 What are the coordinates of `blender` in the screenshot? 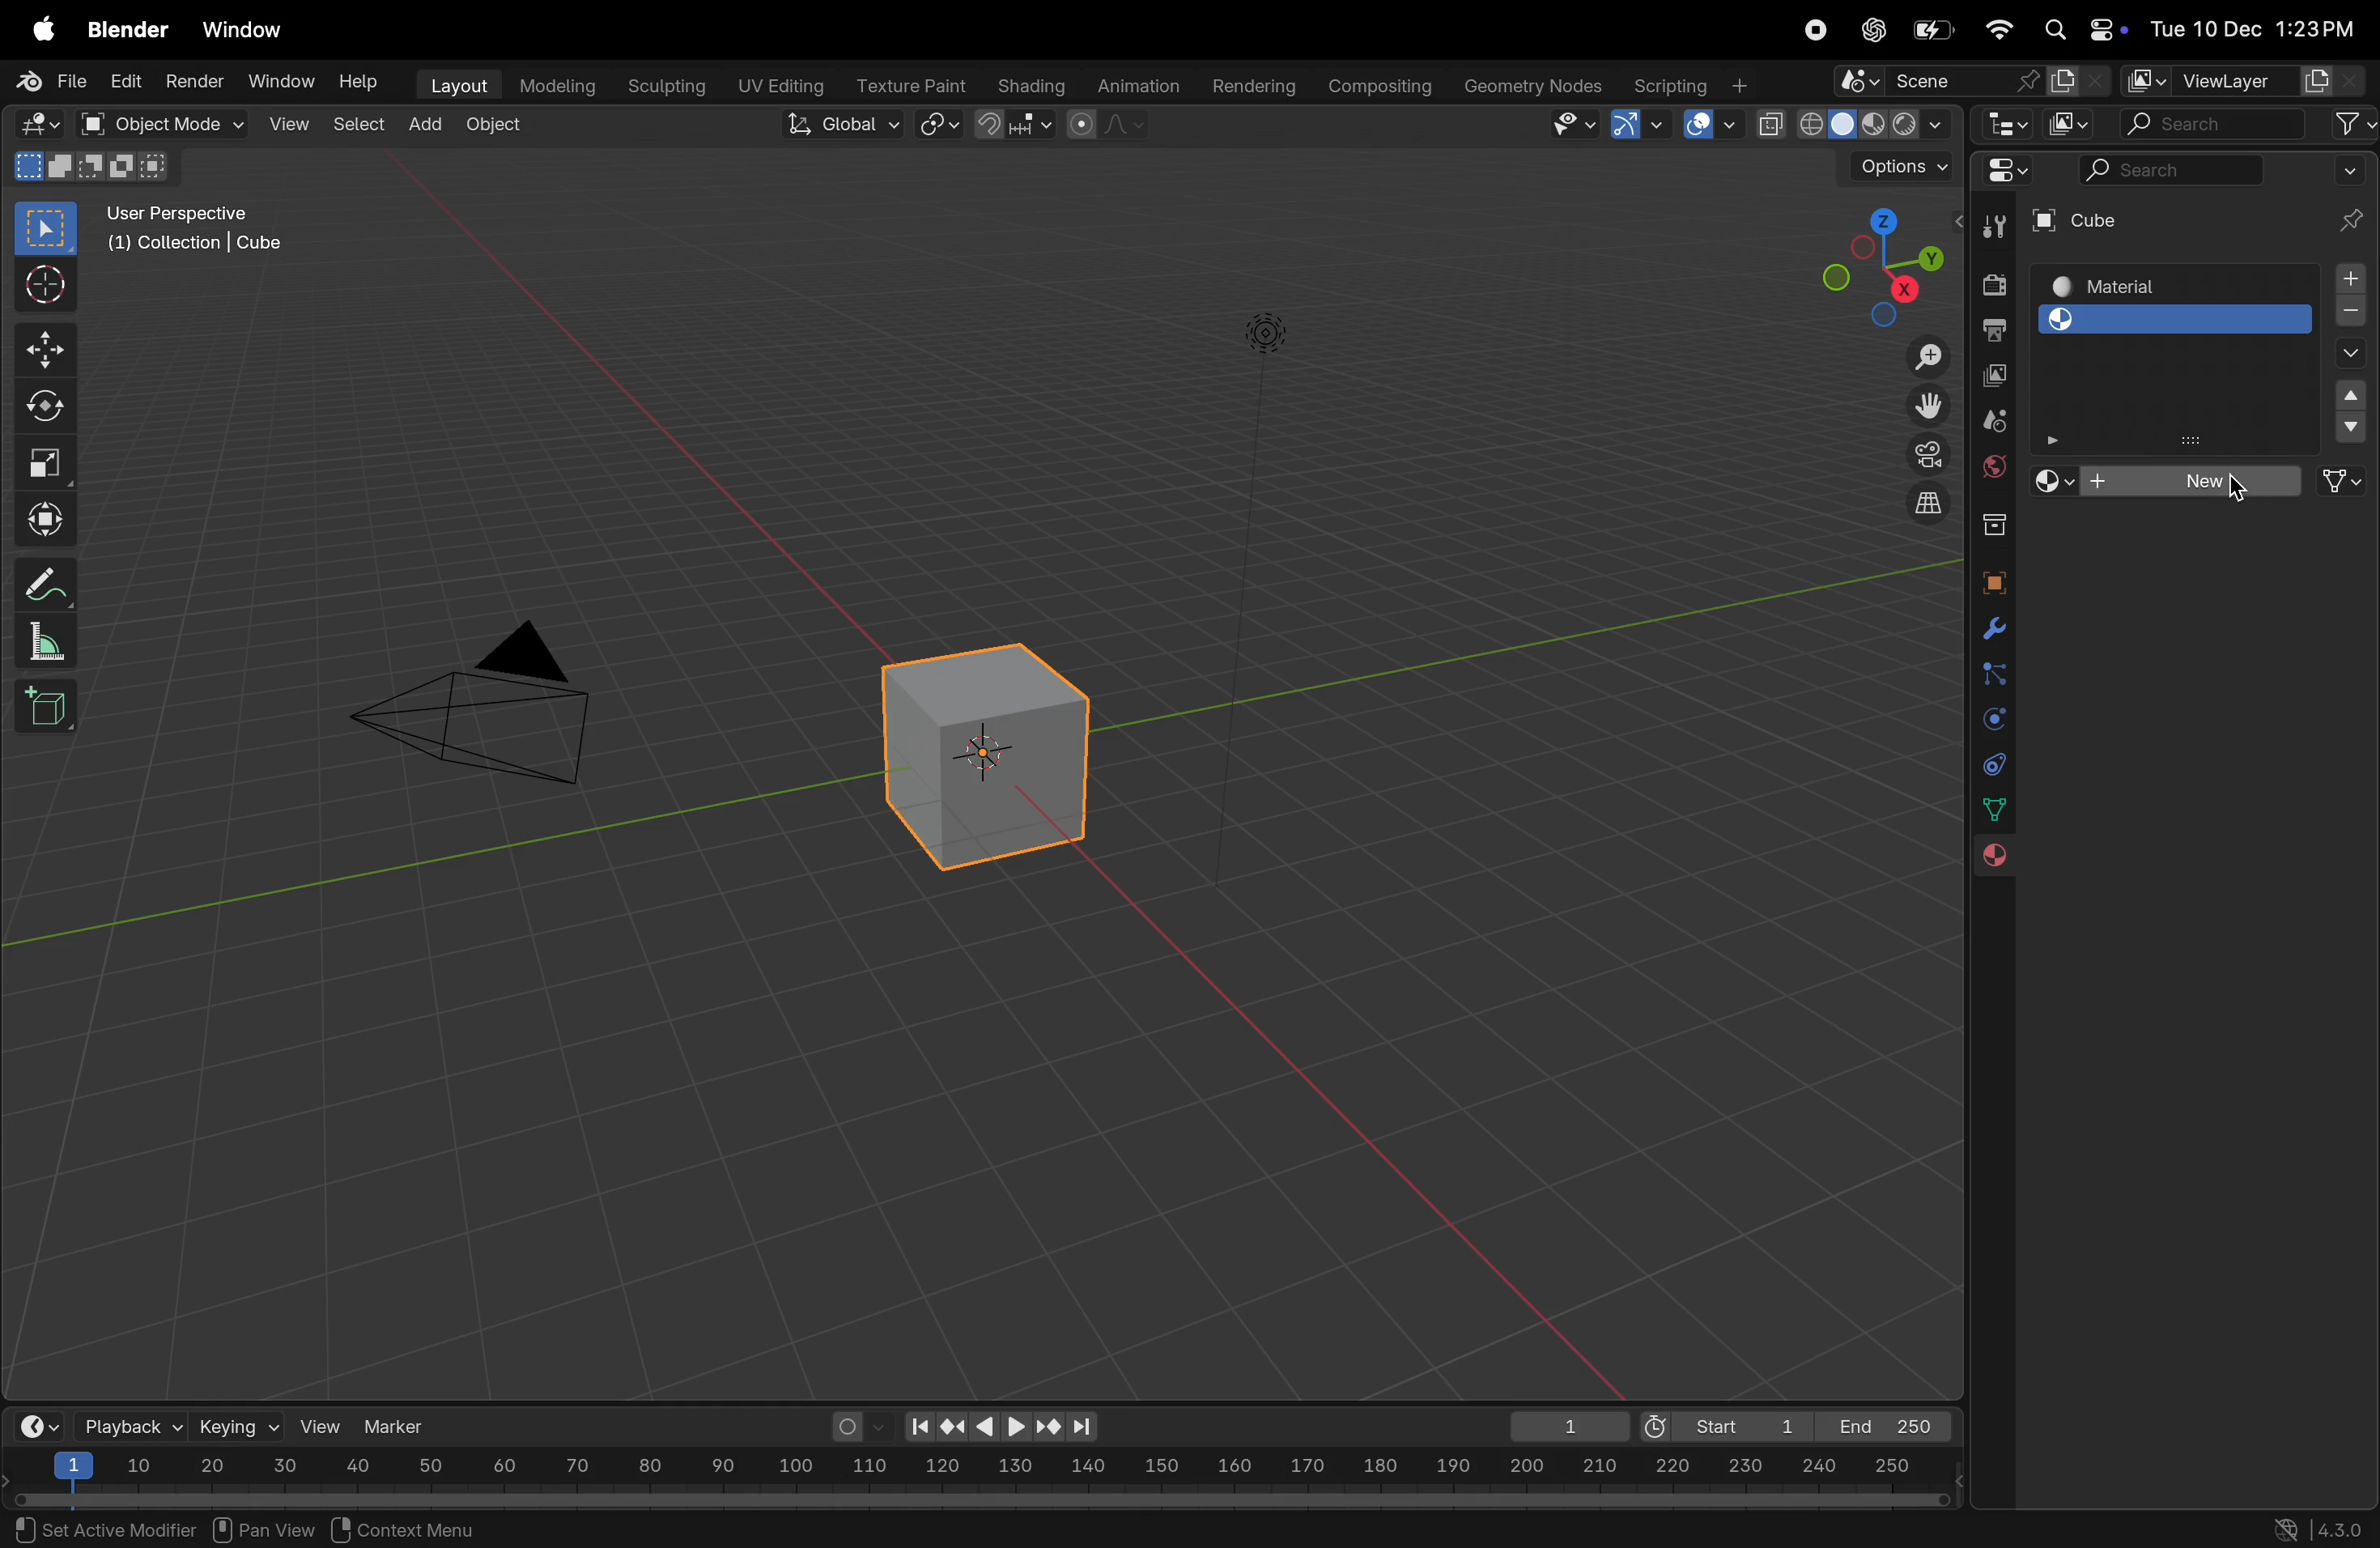 It's located at (128, 31).